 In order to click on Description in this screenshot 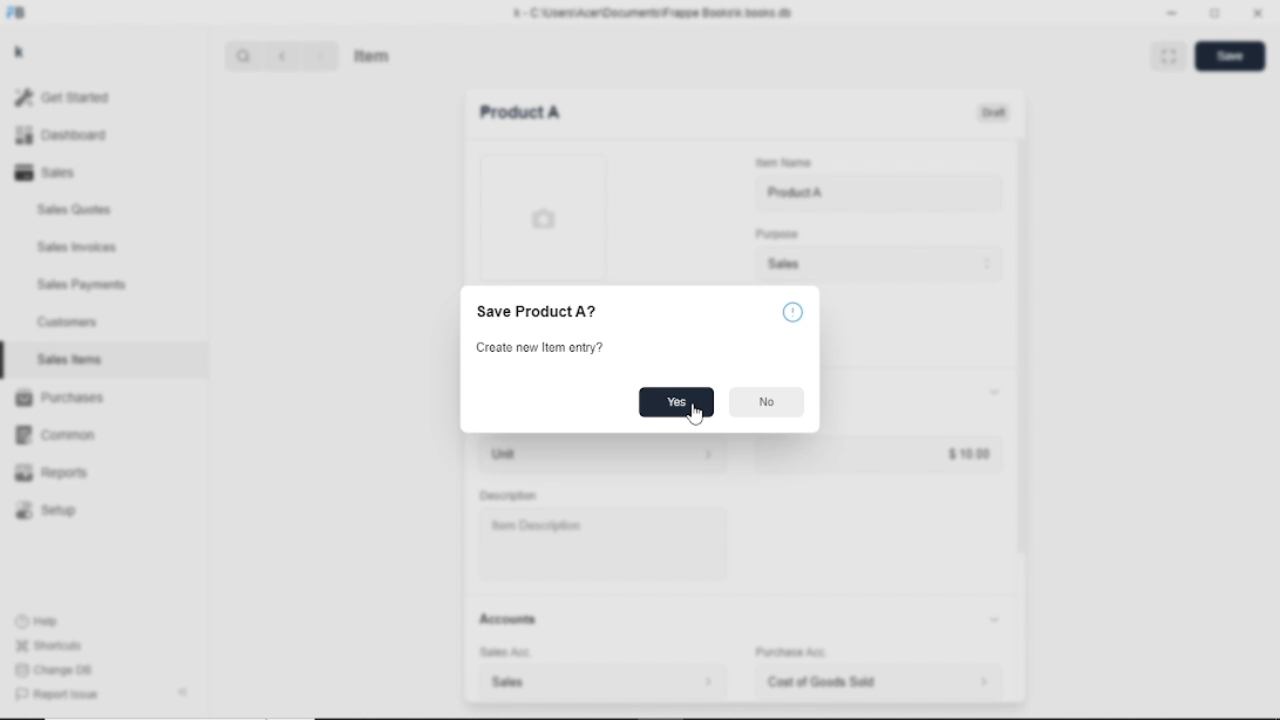, I will do `click(509, 496)`.